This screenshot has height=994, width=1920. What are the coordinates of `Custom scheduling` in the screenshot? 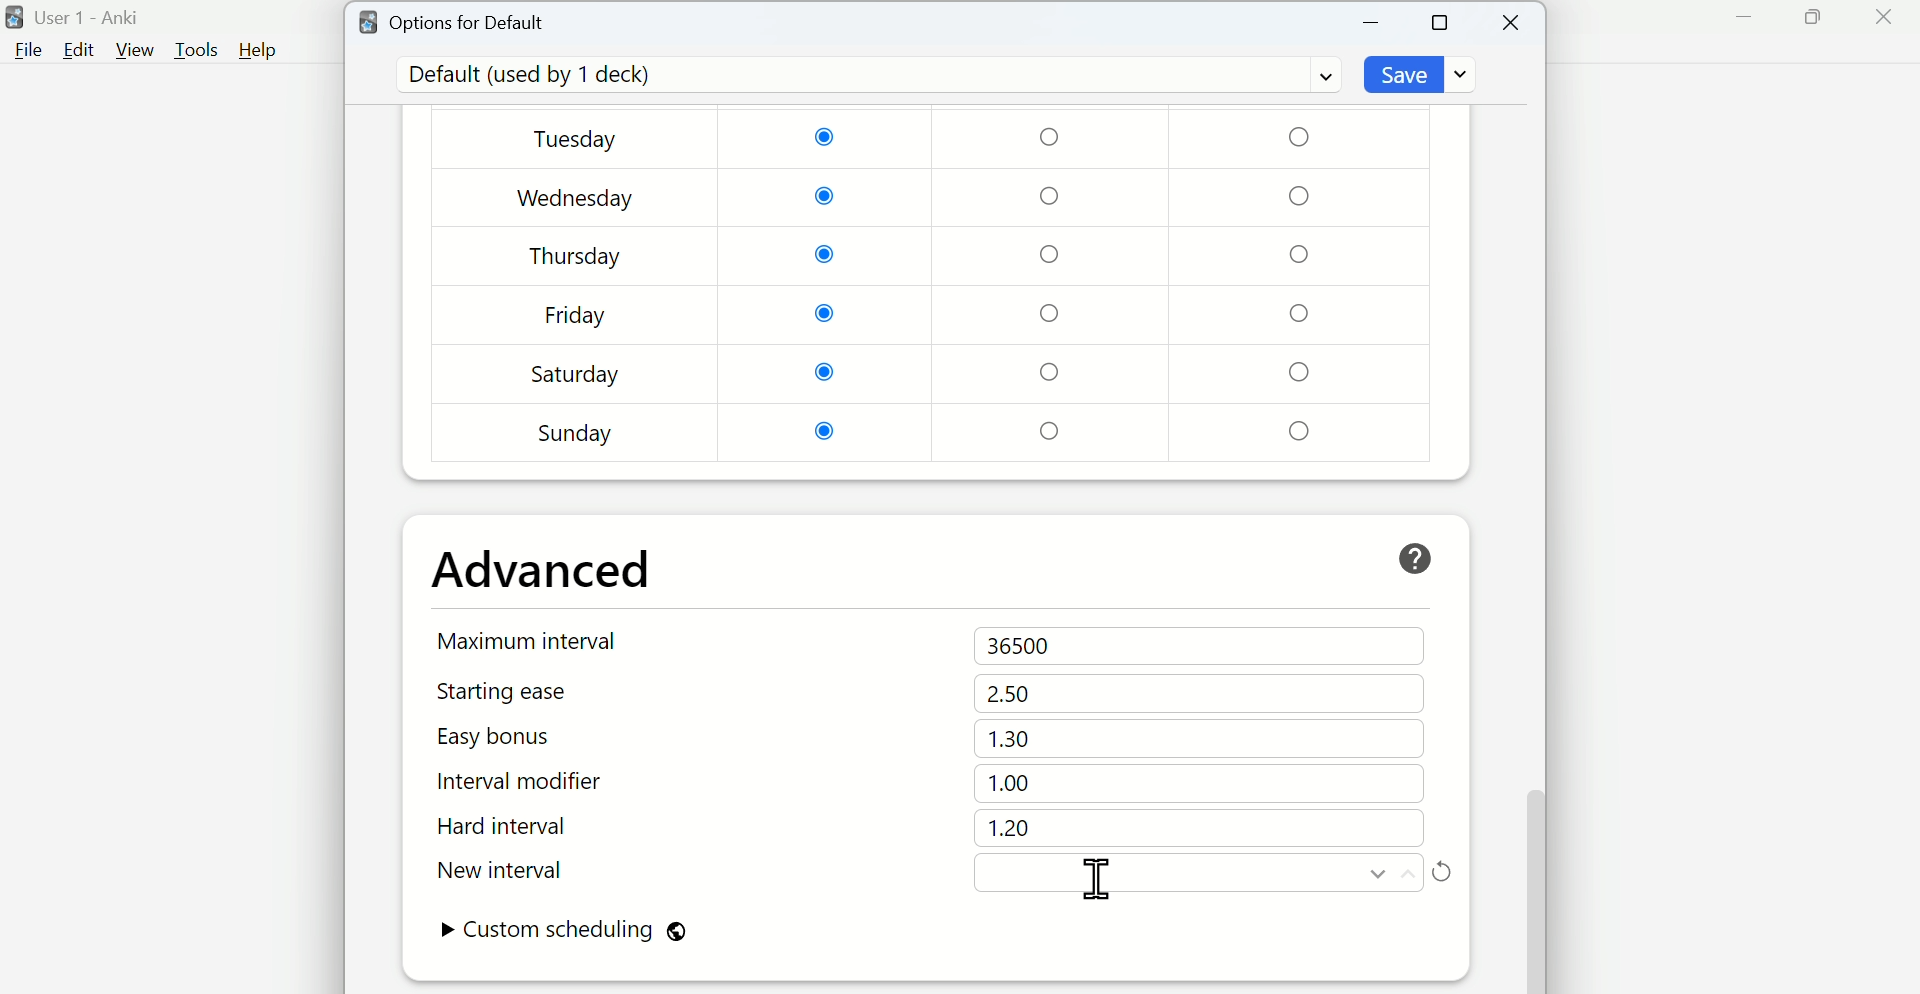 It's located at (563, 932).